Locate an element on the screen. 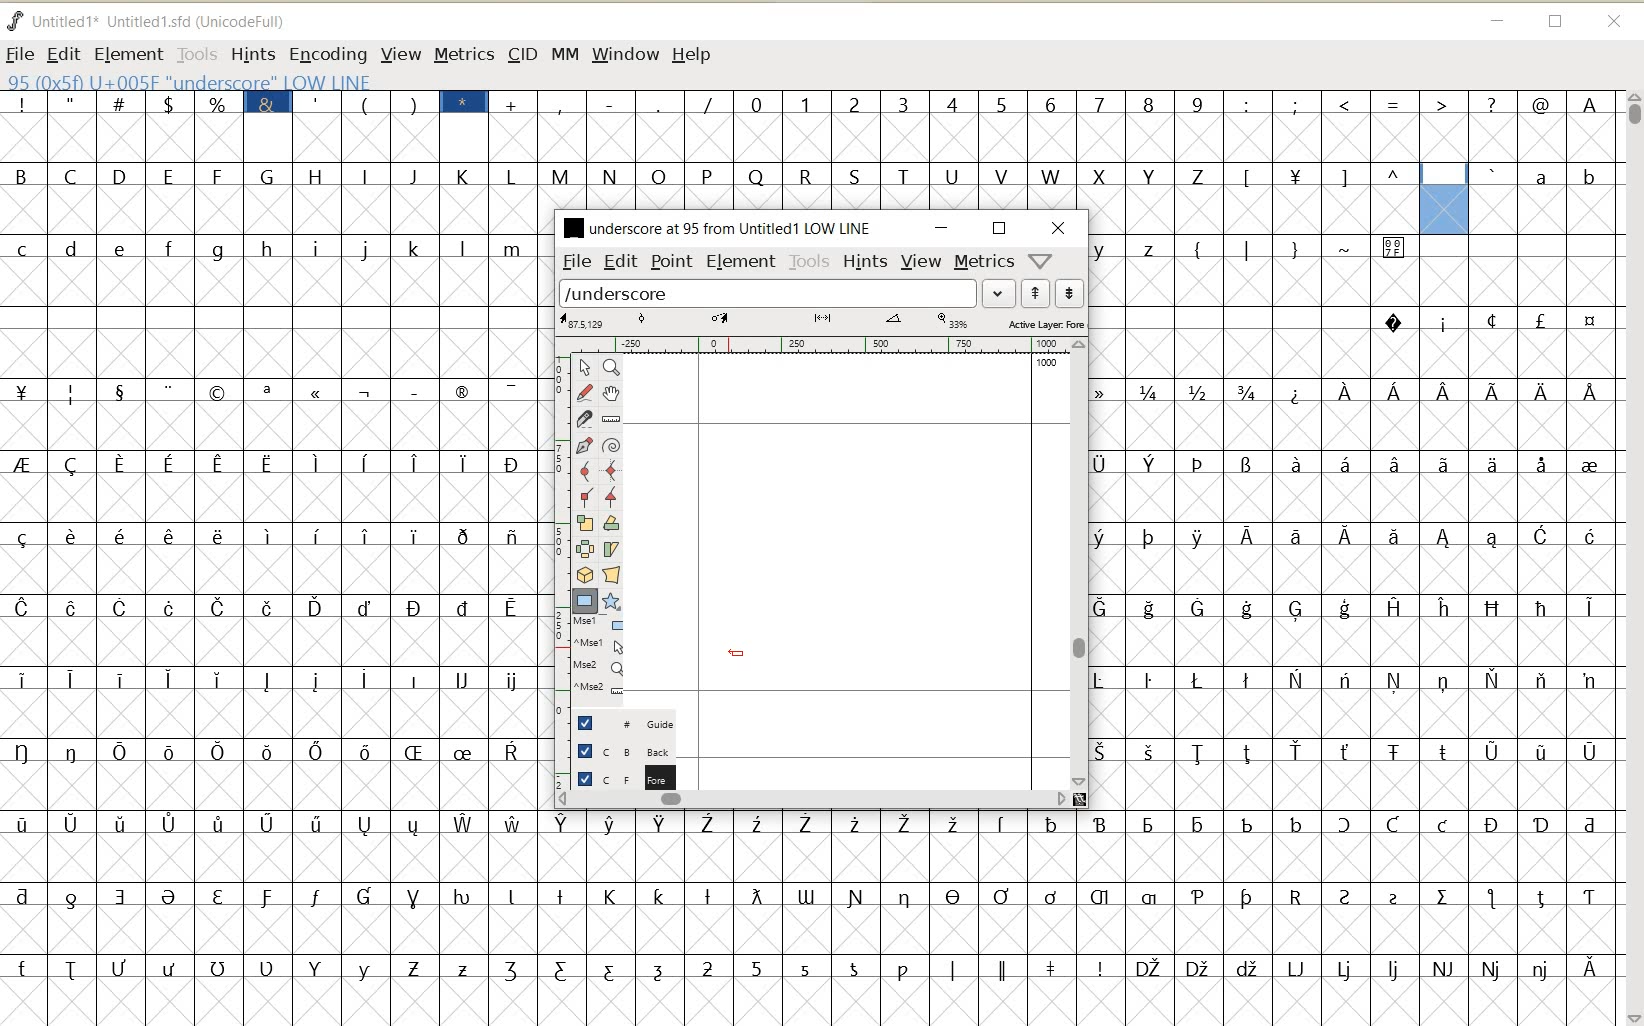  cut splines in two is located at coordinates (582, 418).